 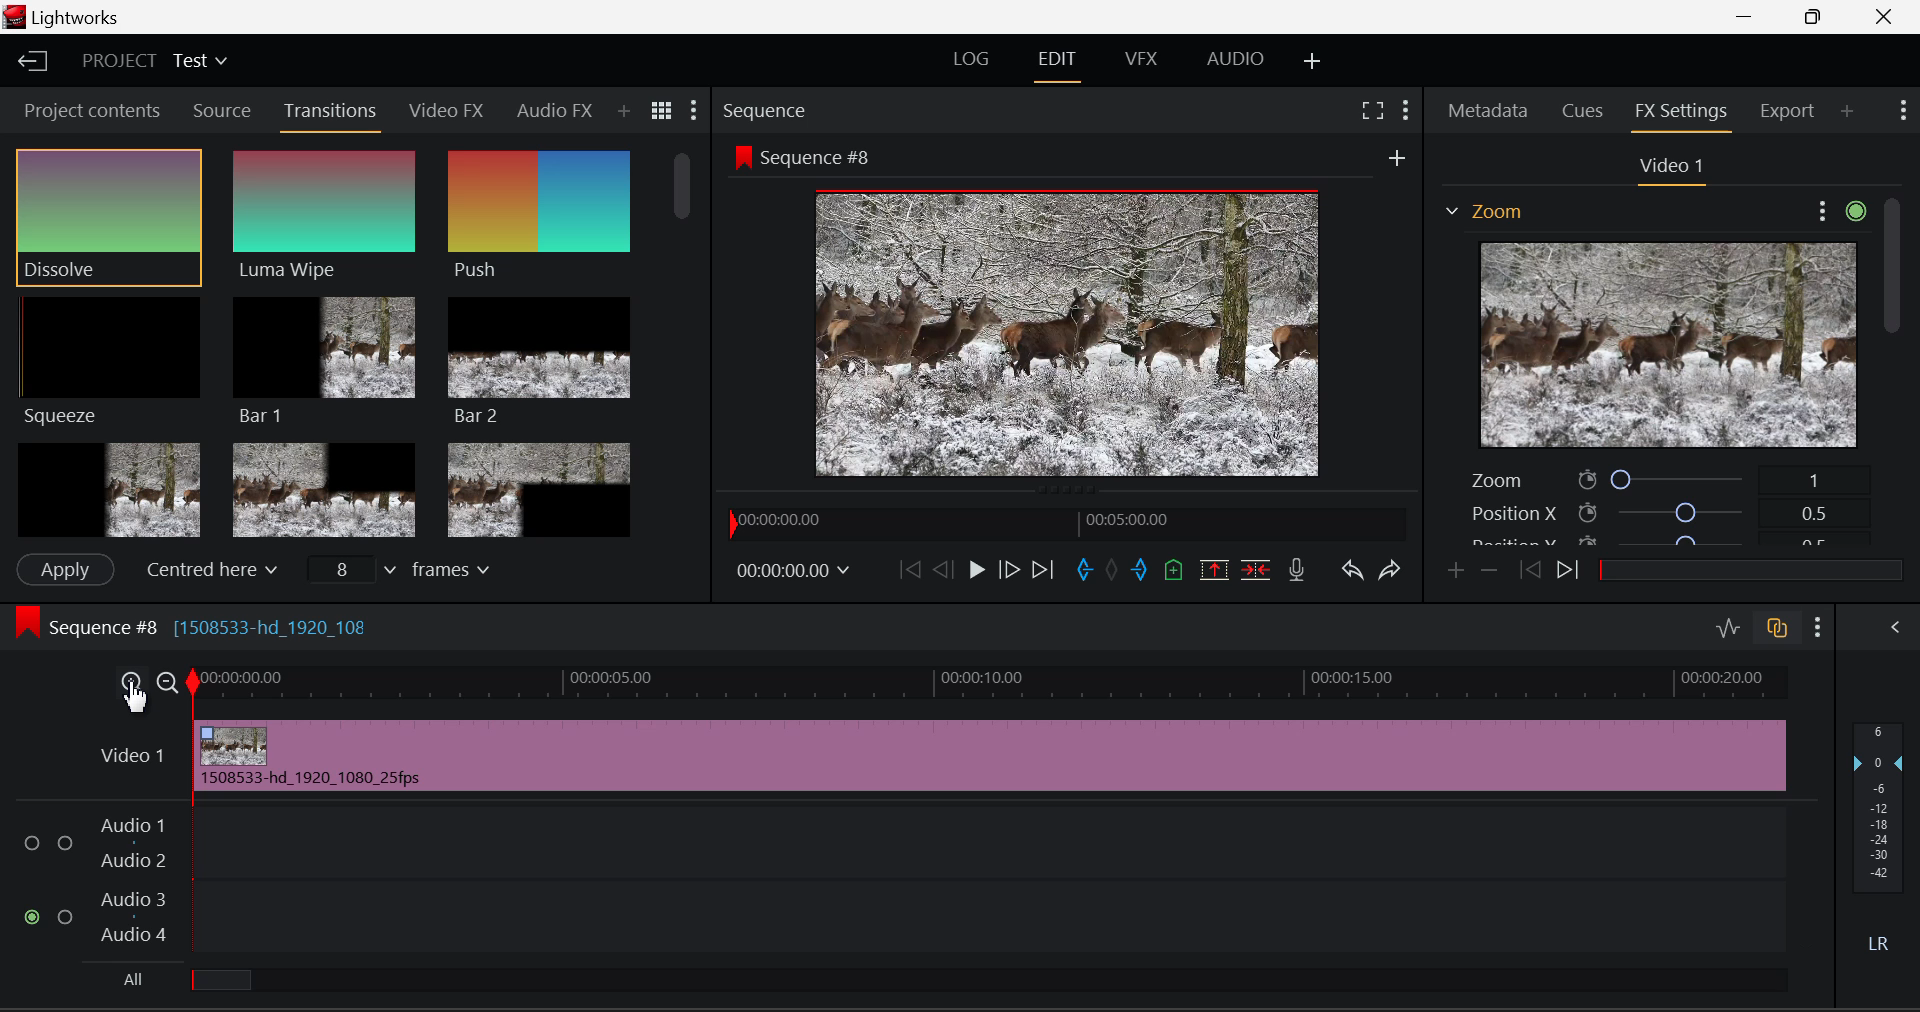 What do you see at coordinates (1297, 572) in the screenshot?
I see `Record Voiceover` at bounding box center [1297, 572].